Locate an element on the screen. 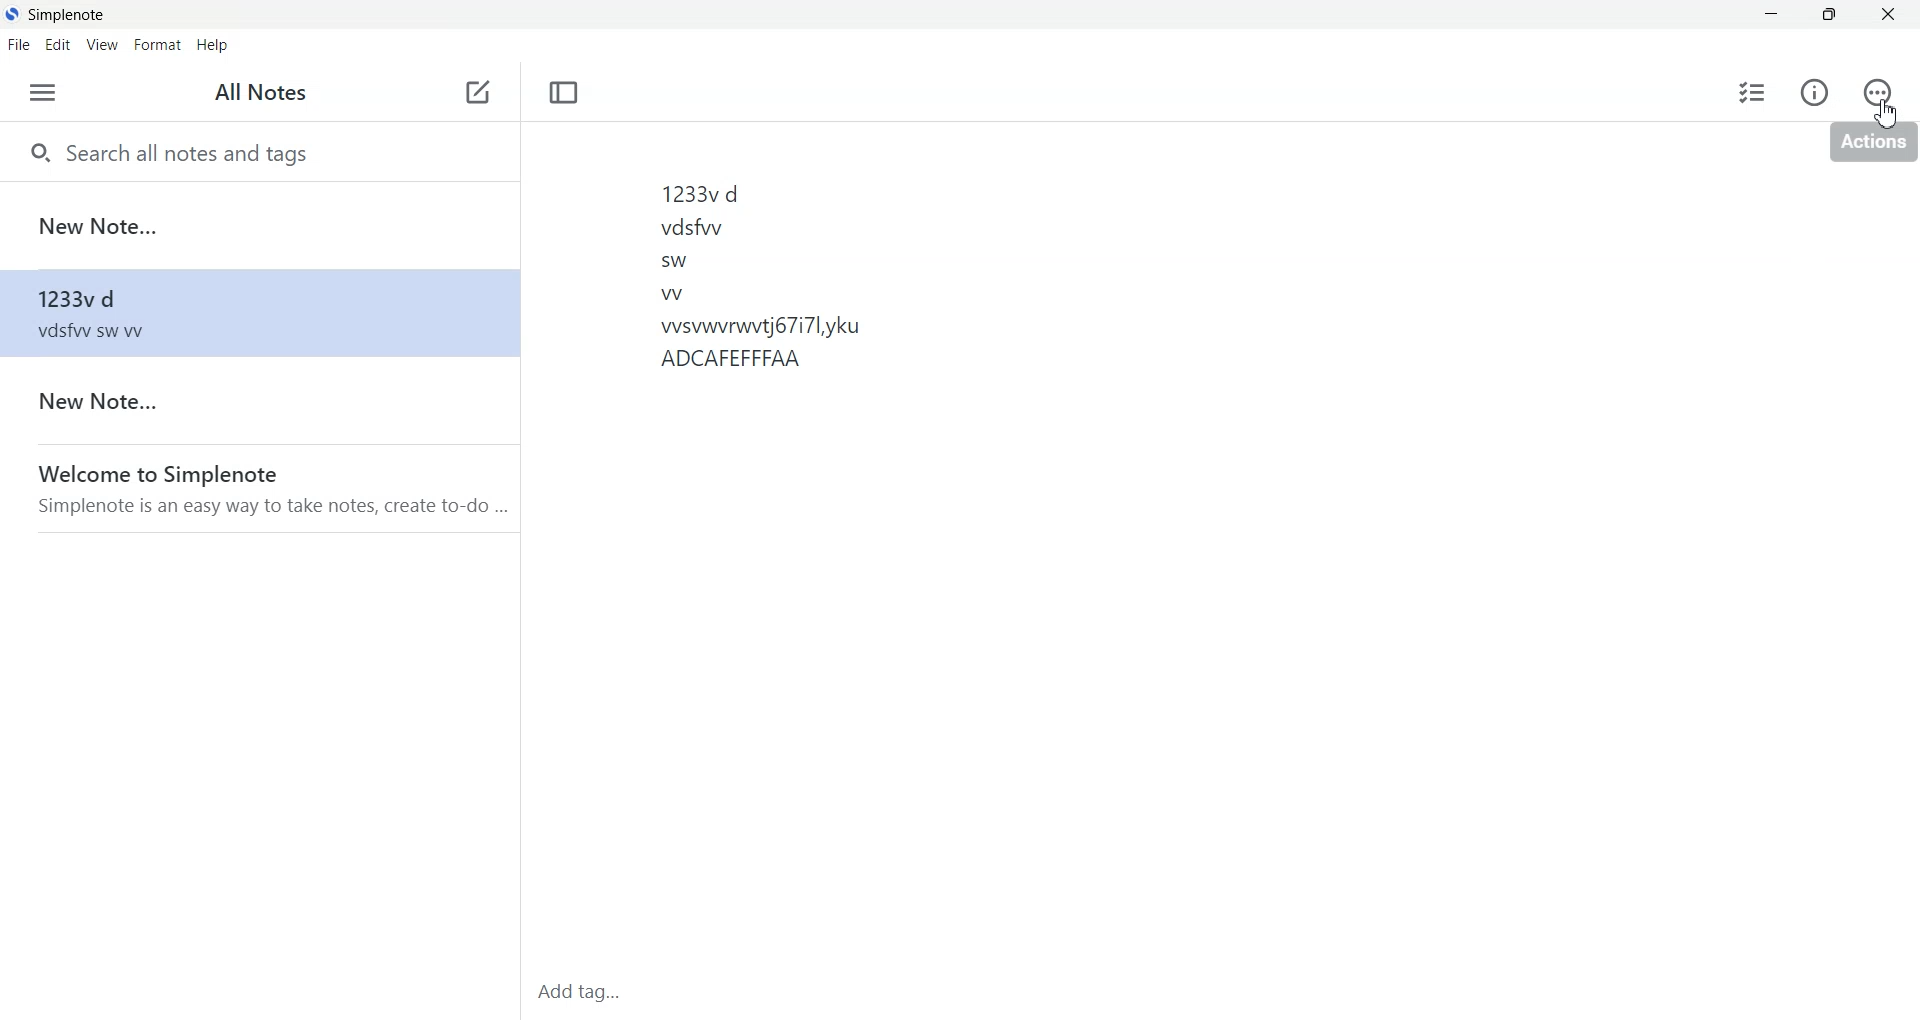 This screenshot has height=1020, width=1920. Info is located at coordinates (1816, 94).